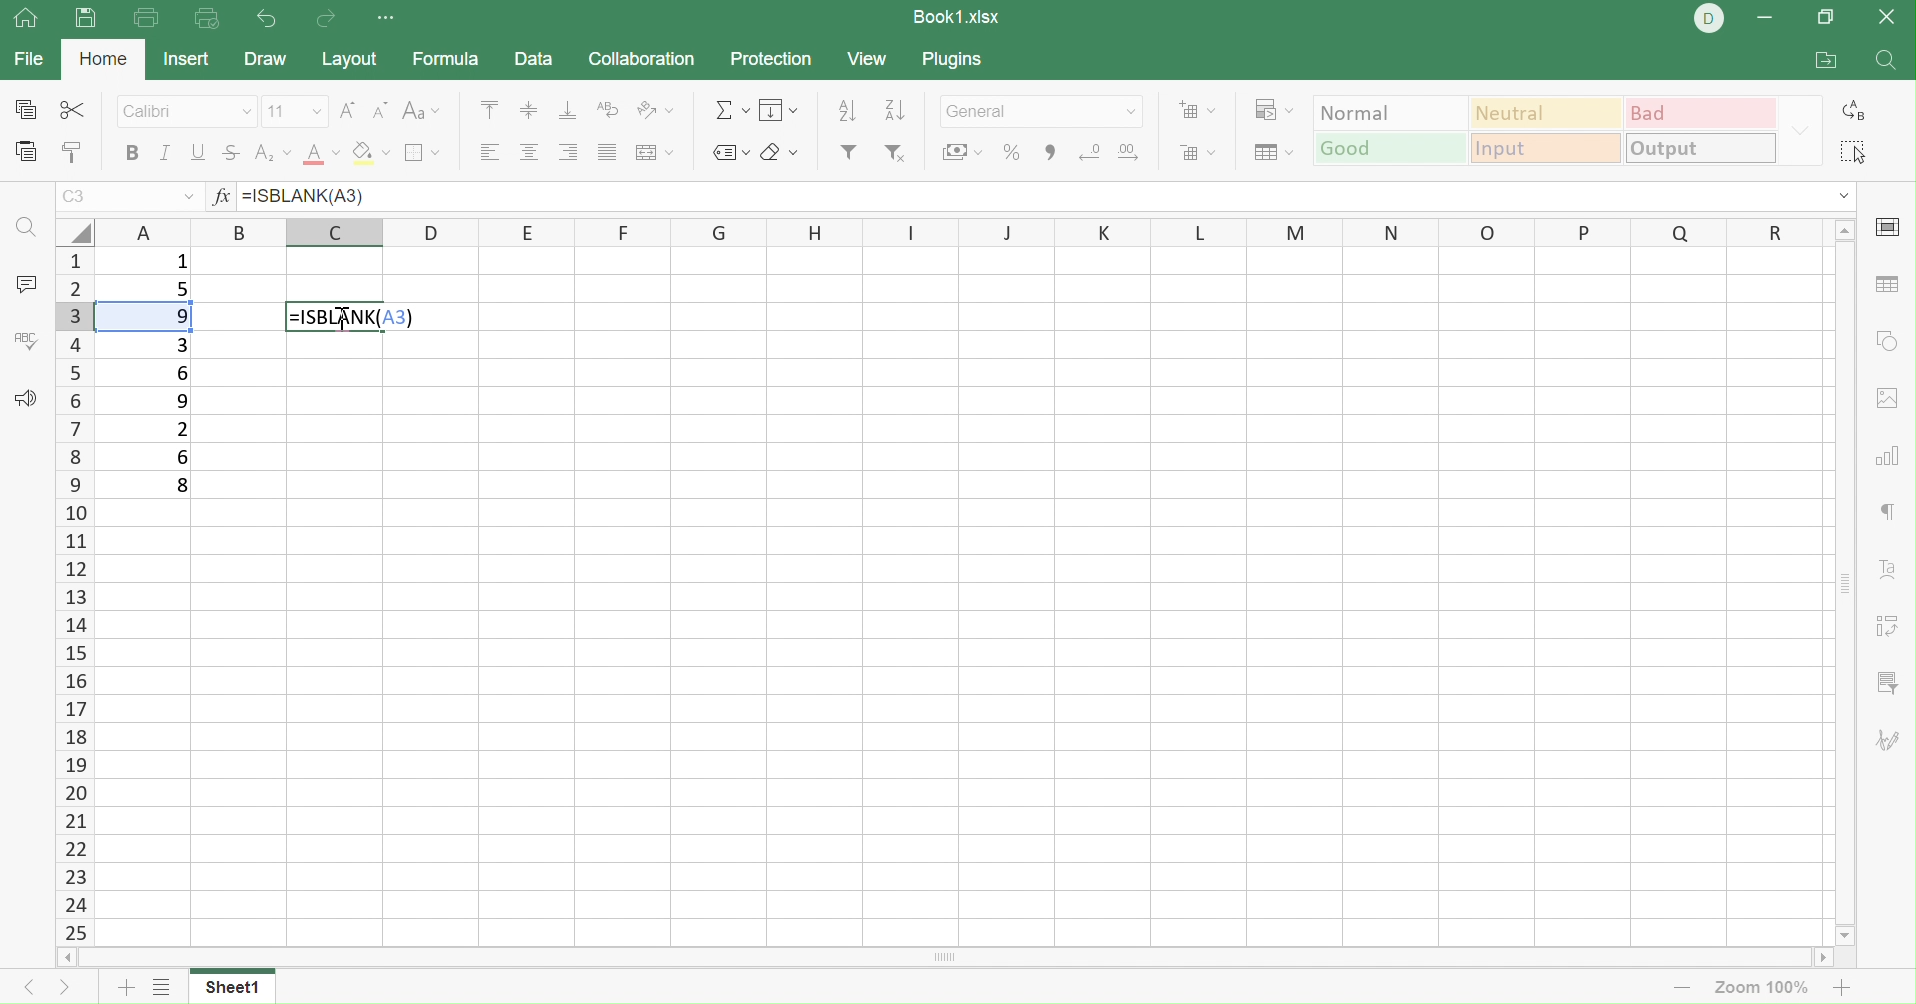  What do you see at coordinates (1825, 956) in the screenshot?
I see `Scroll right` at bounding box center [1825, 956].